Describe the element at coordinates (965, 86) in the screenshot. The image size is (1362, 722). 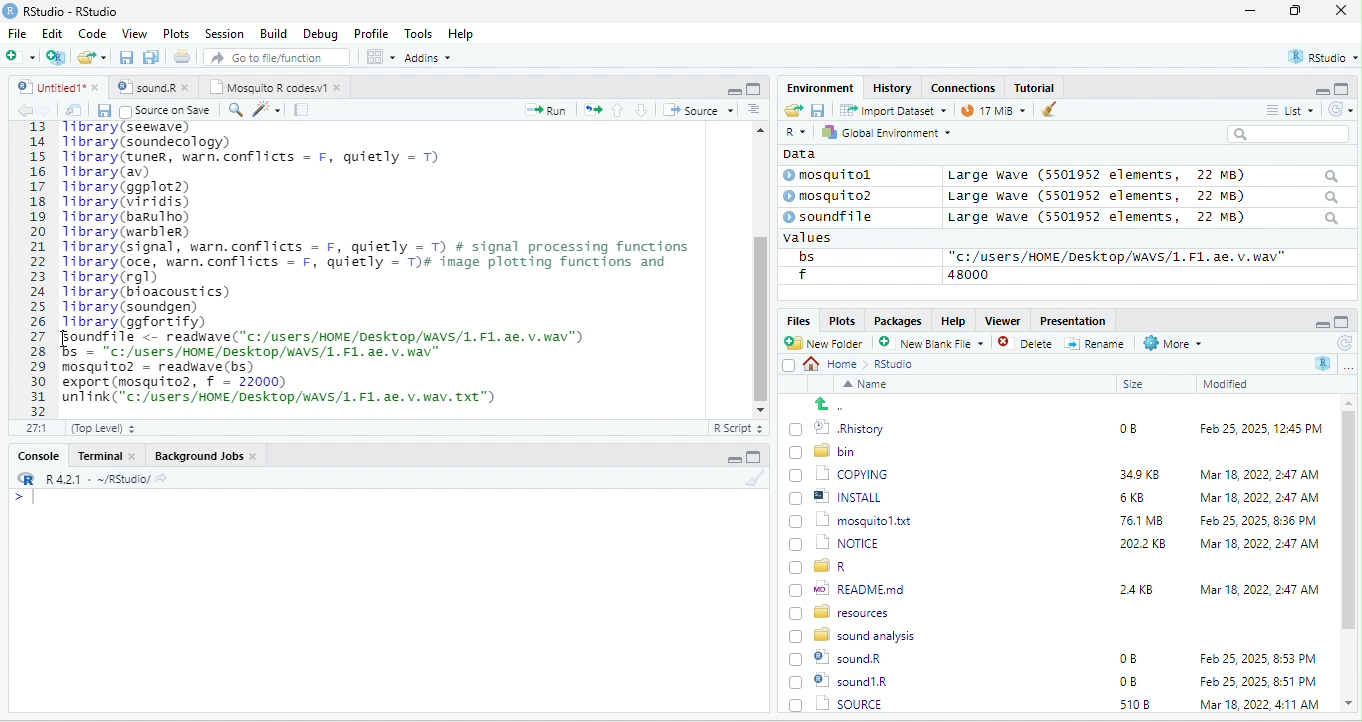
I see `clases` at that location.